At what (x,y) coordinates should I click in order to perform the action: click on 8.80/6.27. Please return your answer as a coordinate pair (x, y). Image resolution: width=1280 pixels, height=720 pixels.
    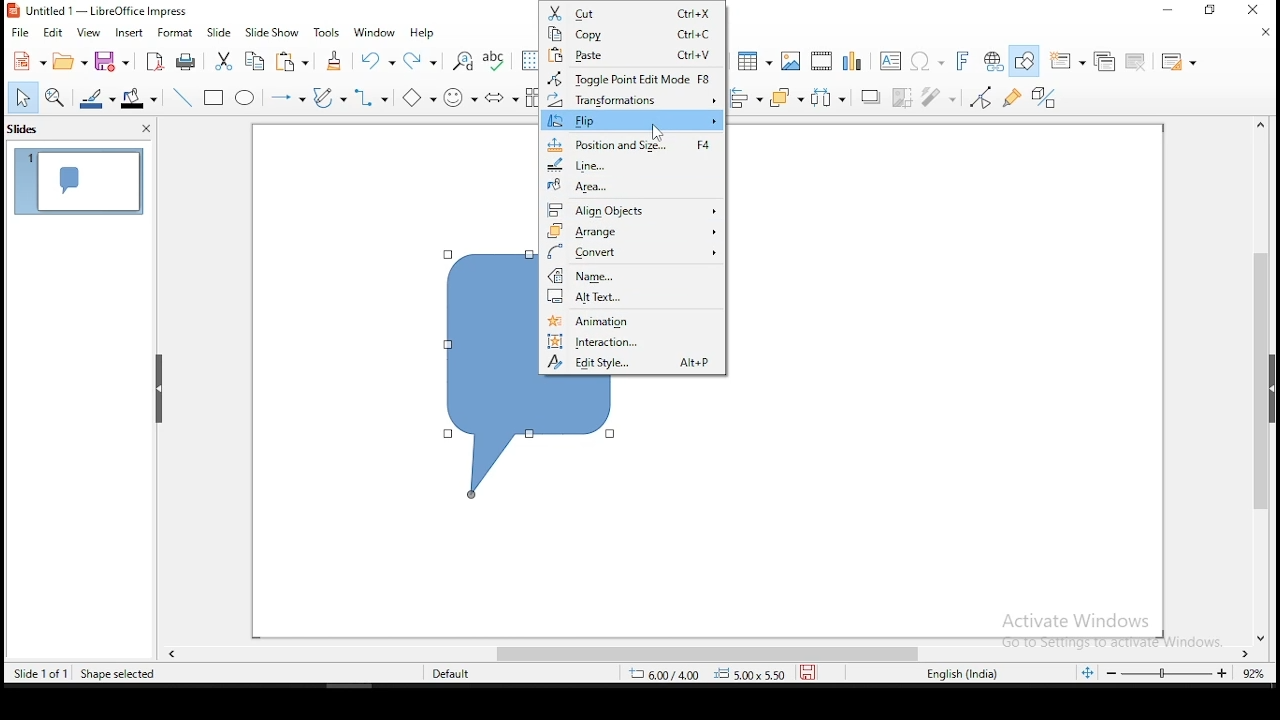
    Looking at the image, I should click on (669, 675).